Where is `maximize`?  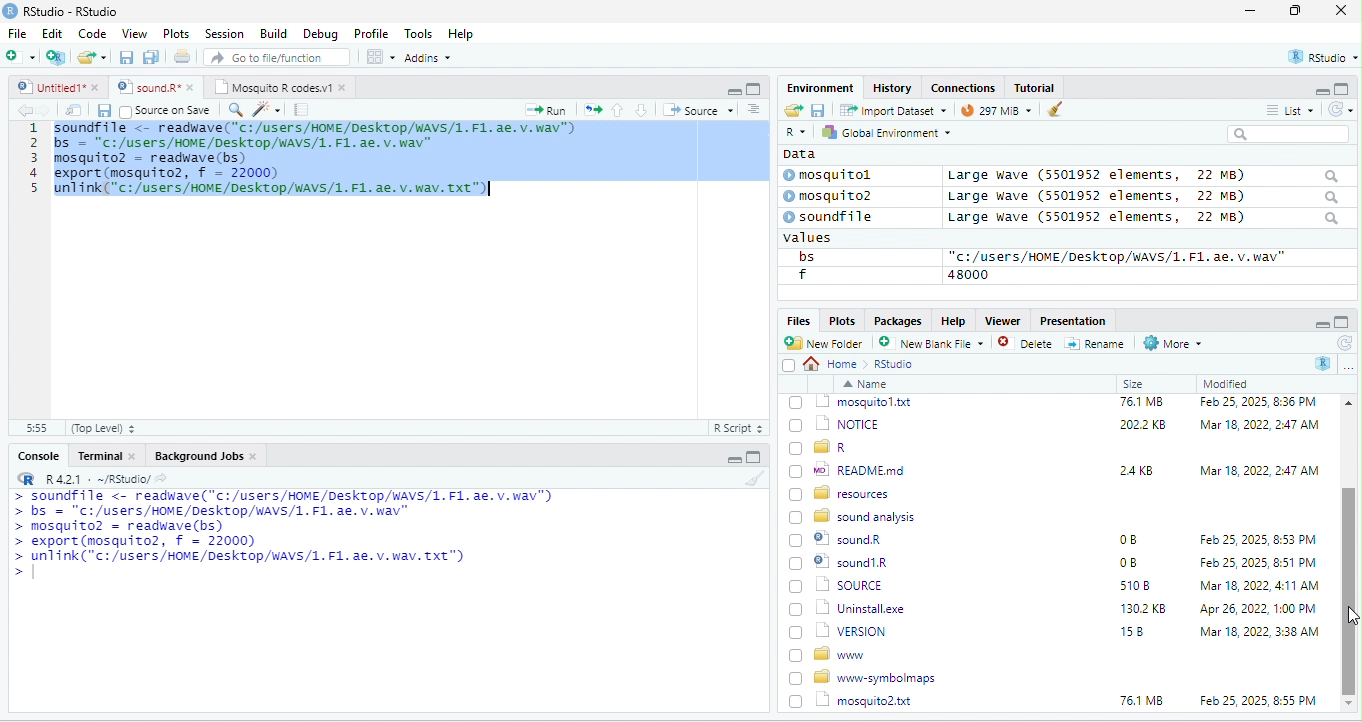 maximize is located at coordinates (1344, 88).